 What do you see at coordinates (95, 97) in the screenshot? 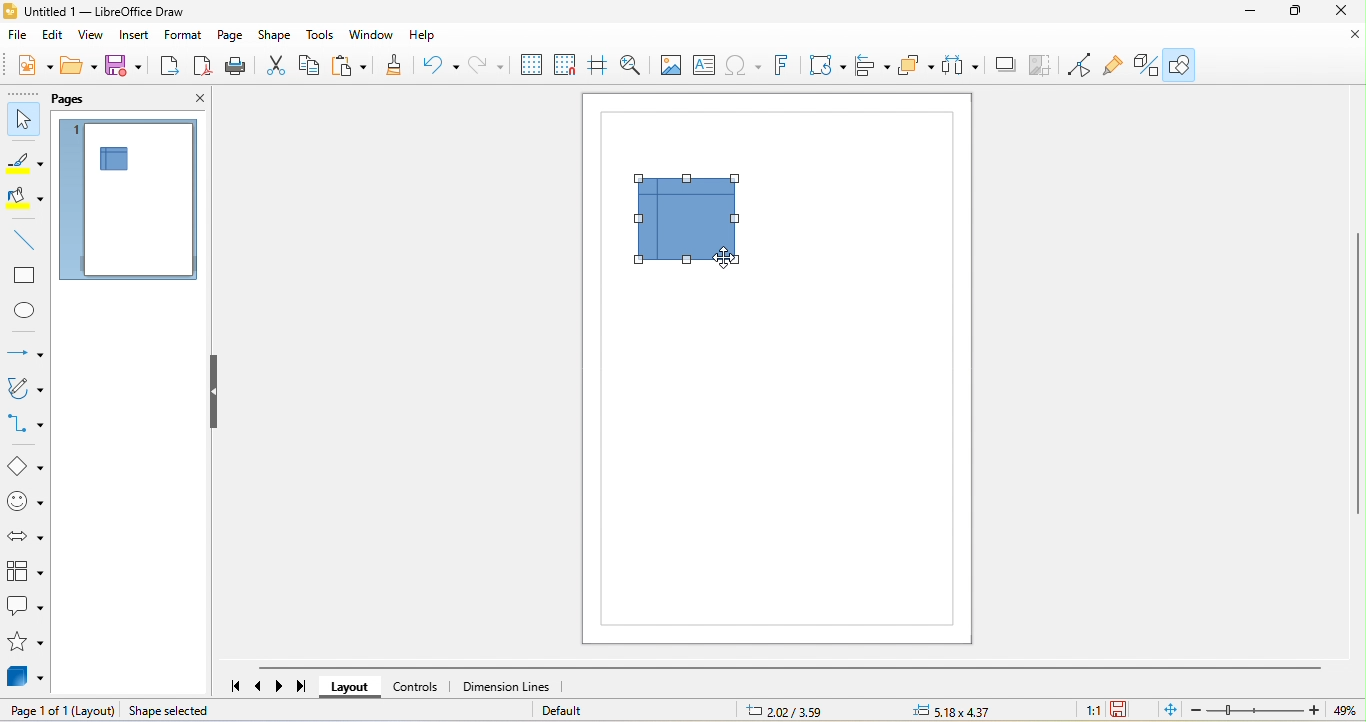
I see `pages` at bounding box center [95, 97].